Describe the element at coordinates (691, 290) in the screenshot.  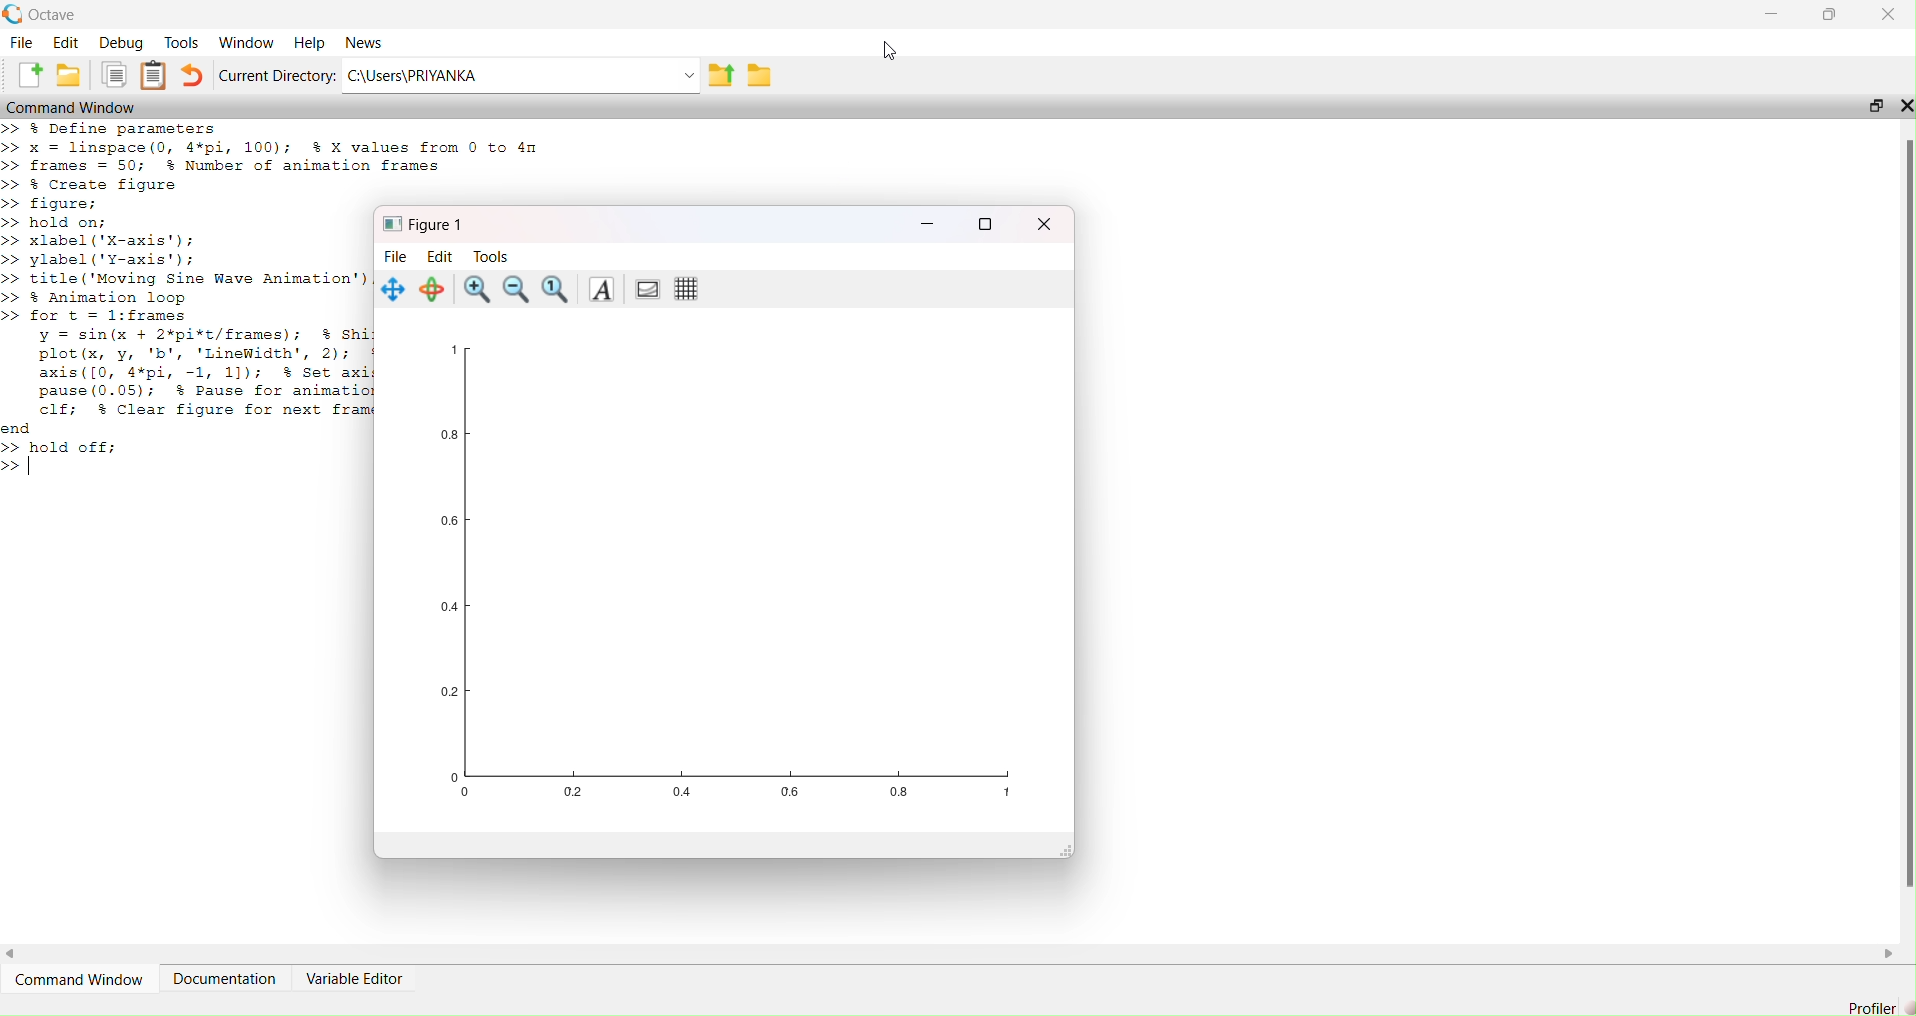
I see `grid` at that location.